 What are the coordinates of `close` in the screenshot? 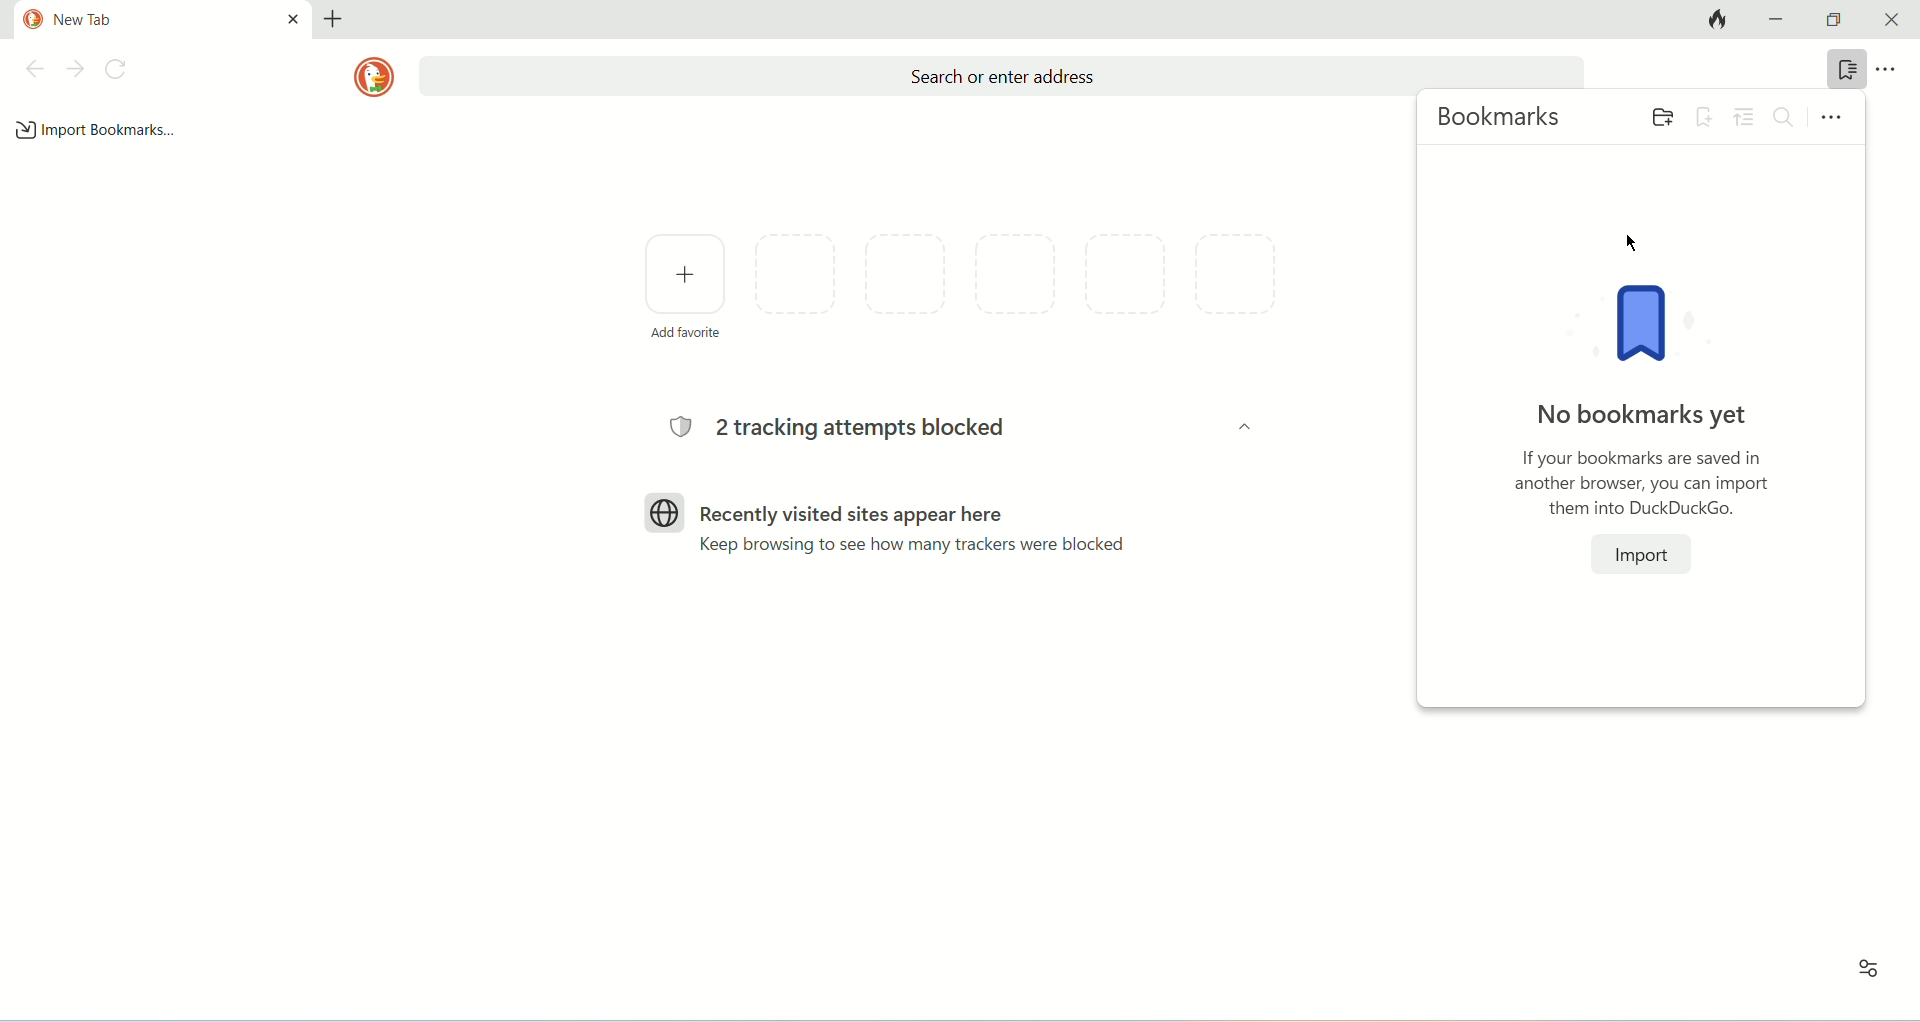 It's located at (1893, 20).